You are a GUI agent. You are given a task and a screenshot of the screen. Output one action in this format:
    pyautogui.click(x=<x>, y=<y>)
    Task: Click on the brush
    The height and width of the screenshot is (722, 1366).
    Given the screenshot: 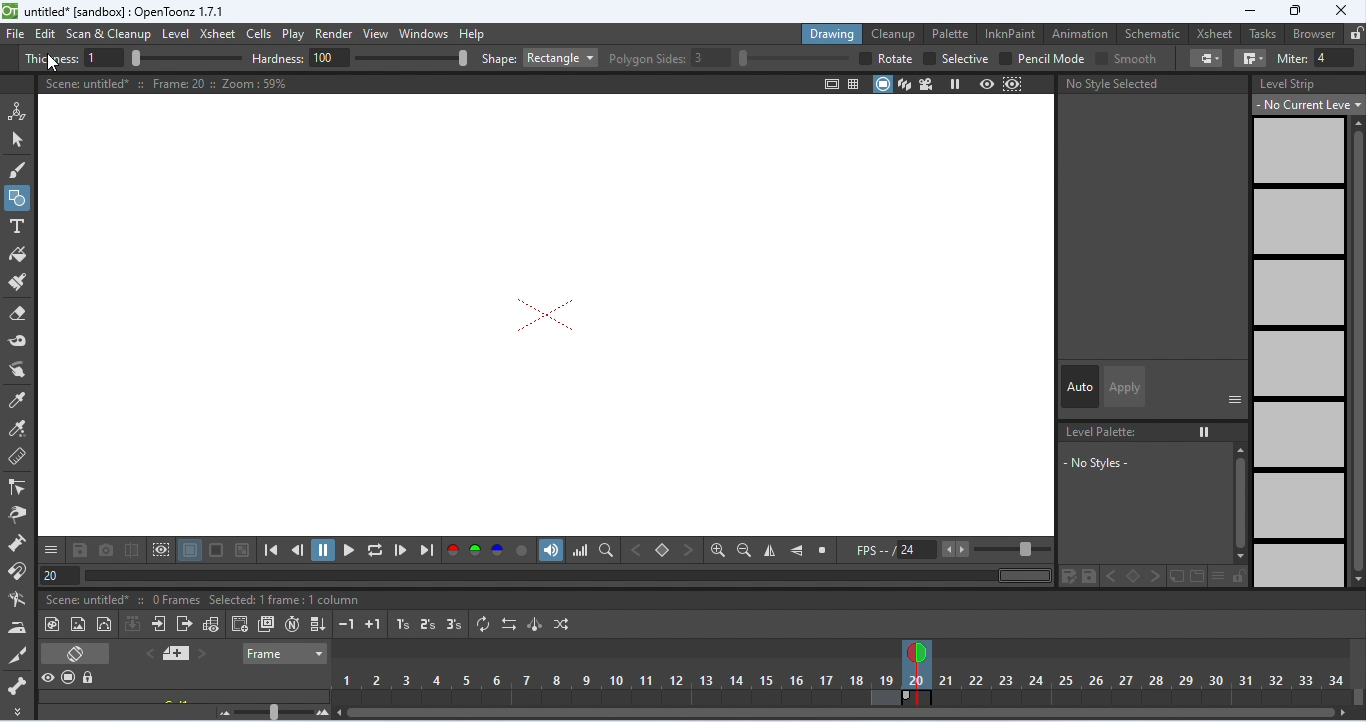 What is the action you would take?
    pyautogui.click(x=17, y=169)
    